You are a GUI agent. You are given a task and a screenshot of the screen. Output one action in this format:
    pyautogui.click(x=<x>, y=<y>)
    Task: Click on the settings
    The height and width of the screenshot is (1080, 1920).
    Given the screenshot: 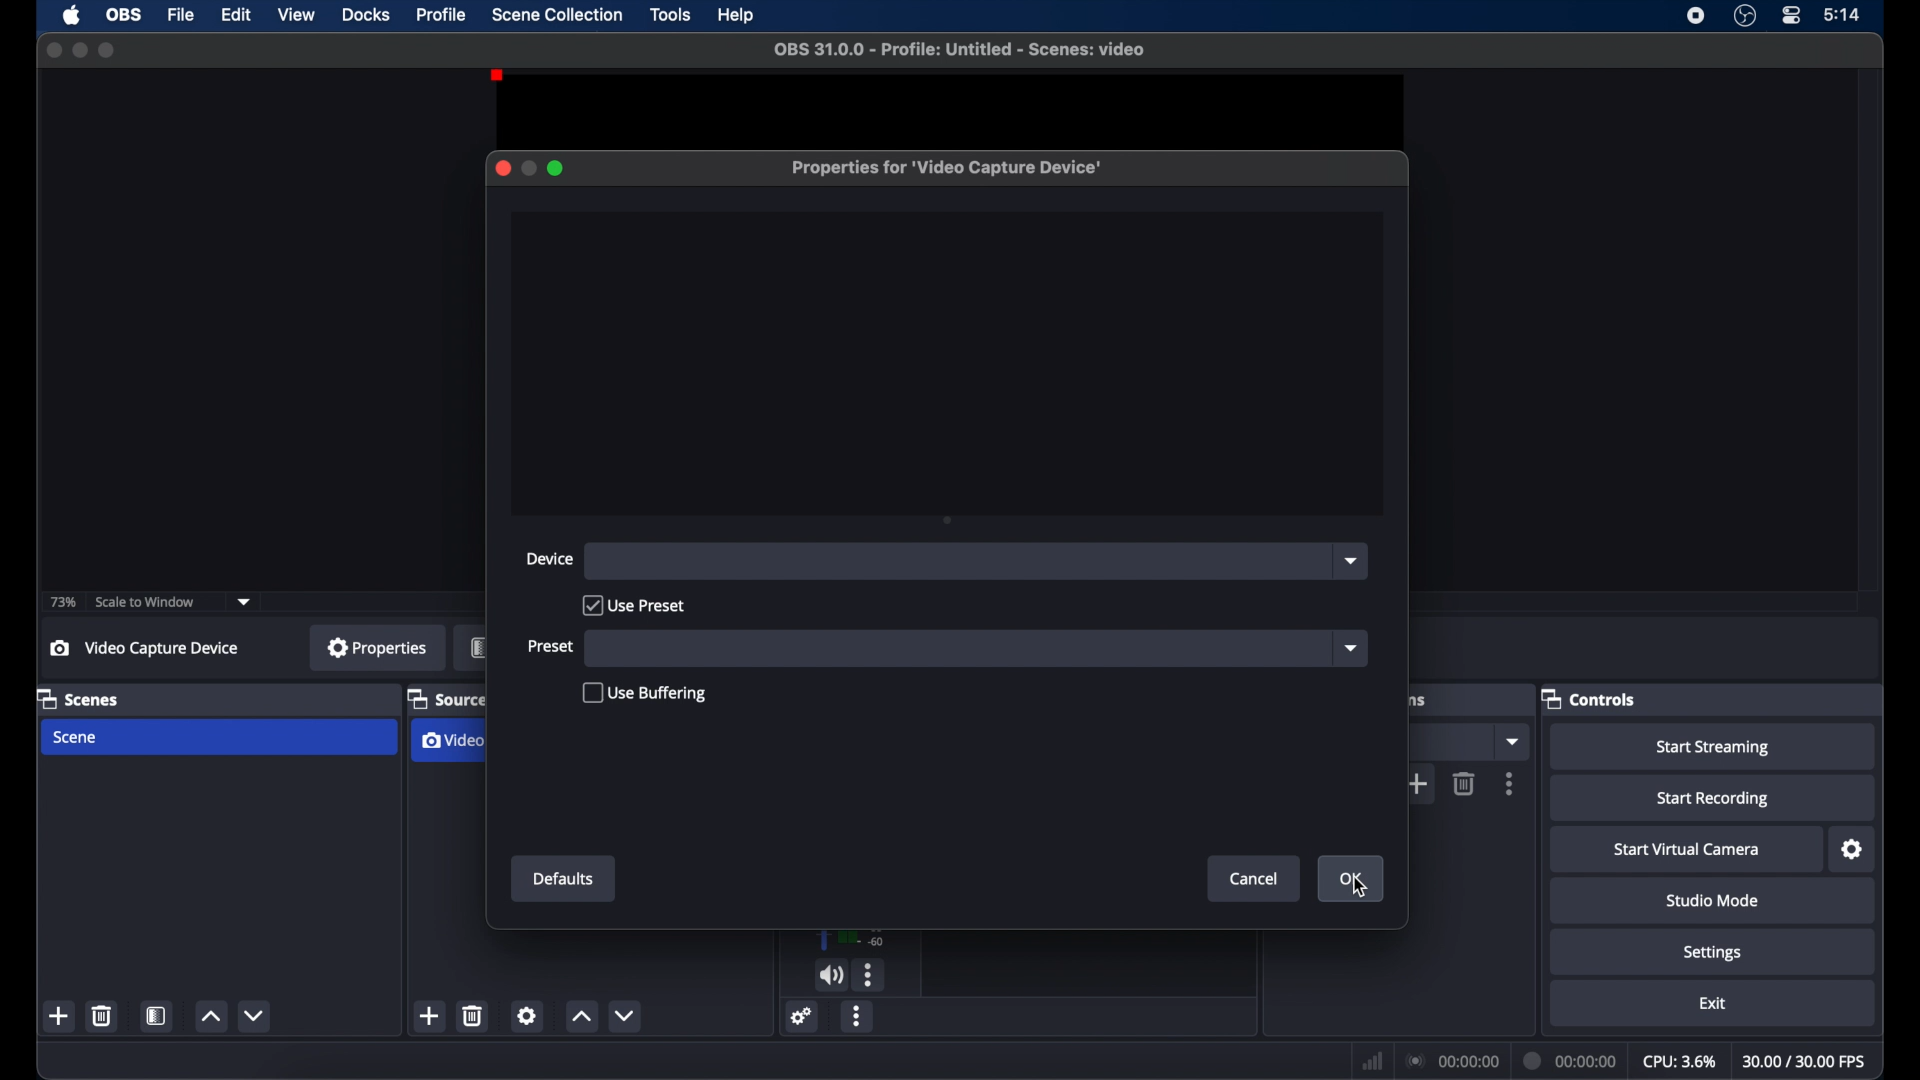 What is the action you would take?
    pyautogui.click(x=800, y=1015)
    